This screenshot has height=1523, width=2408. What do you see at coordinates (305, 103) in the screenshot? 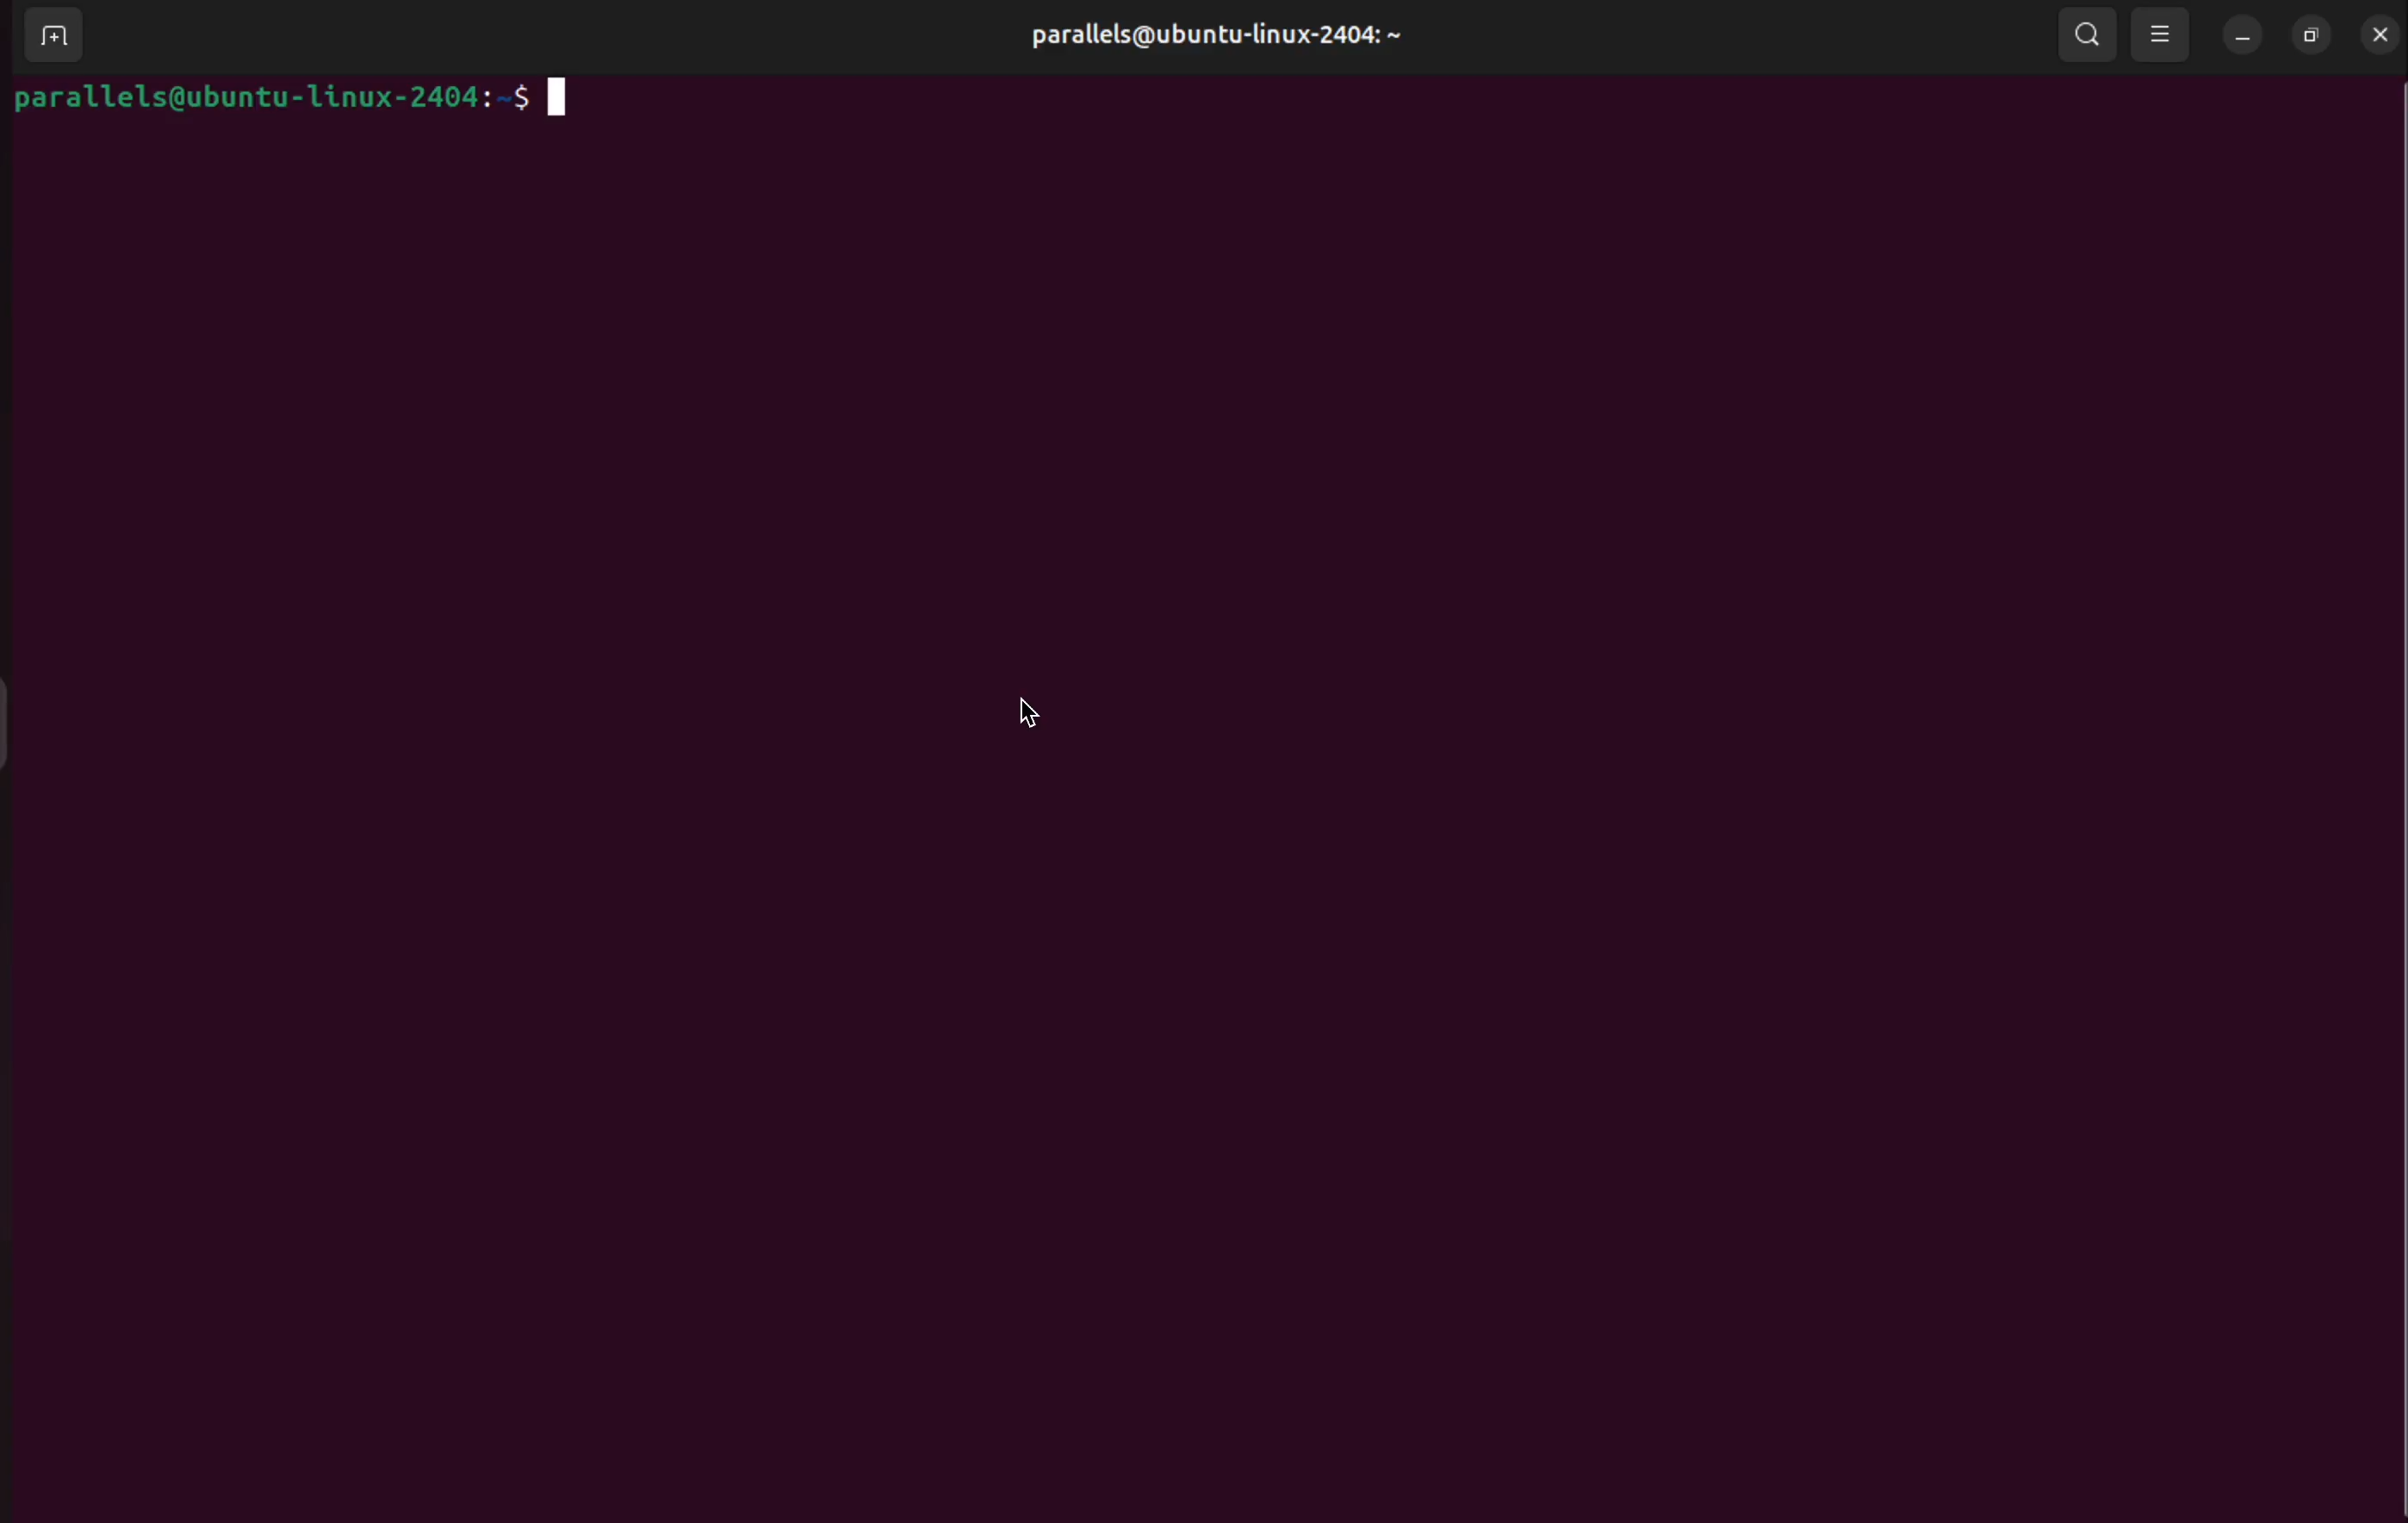
I see `bash prompt` at bounding box center [305, 103].